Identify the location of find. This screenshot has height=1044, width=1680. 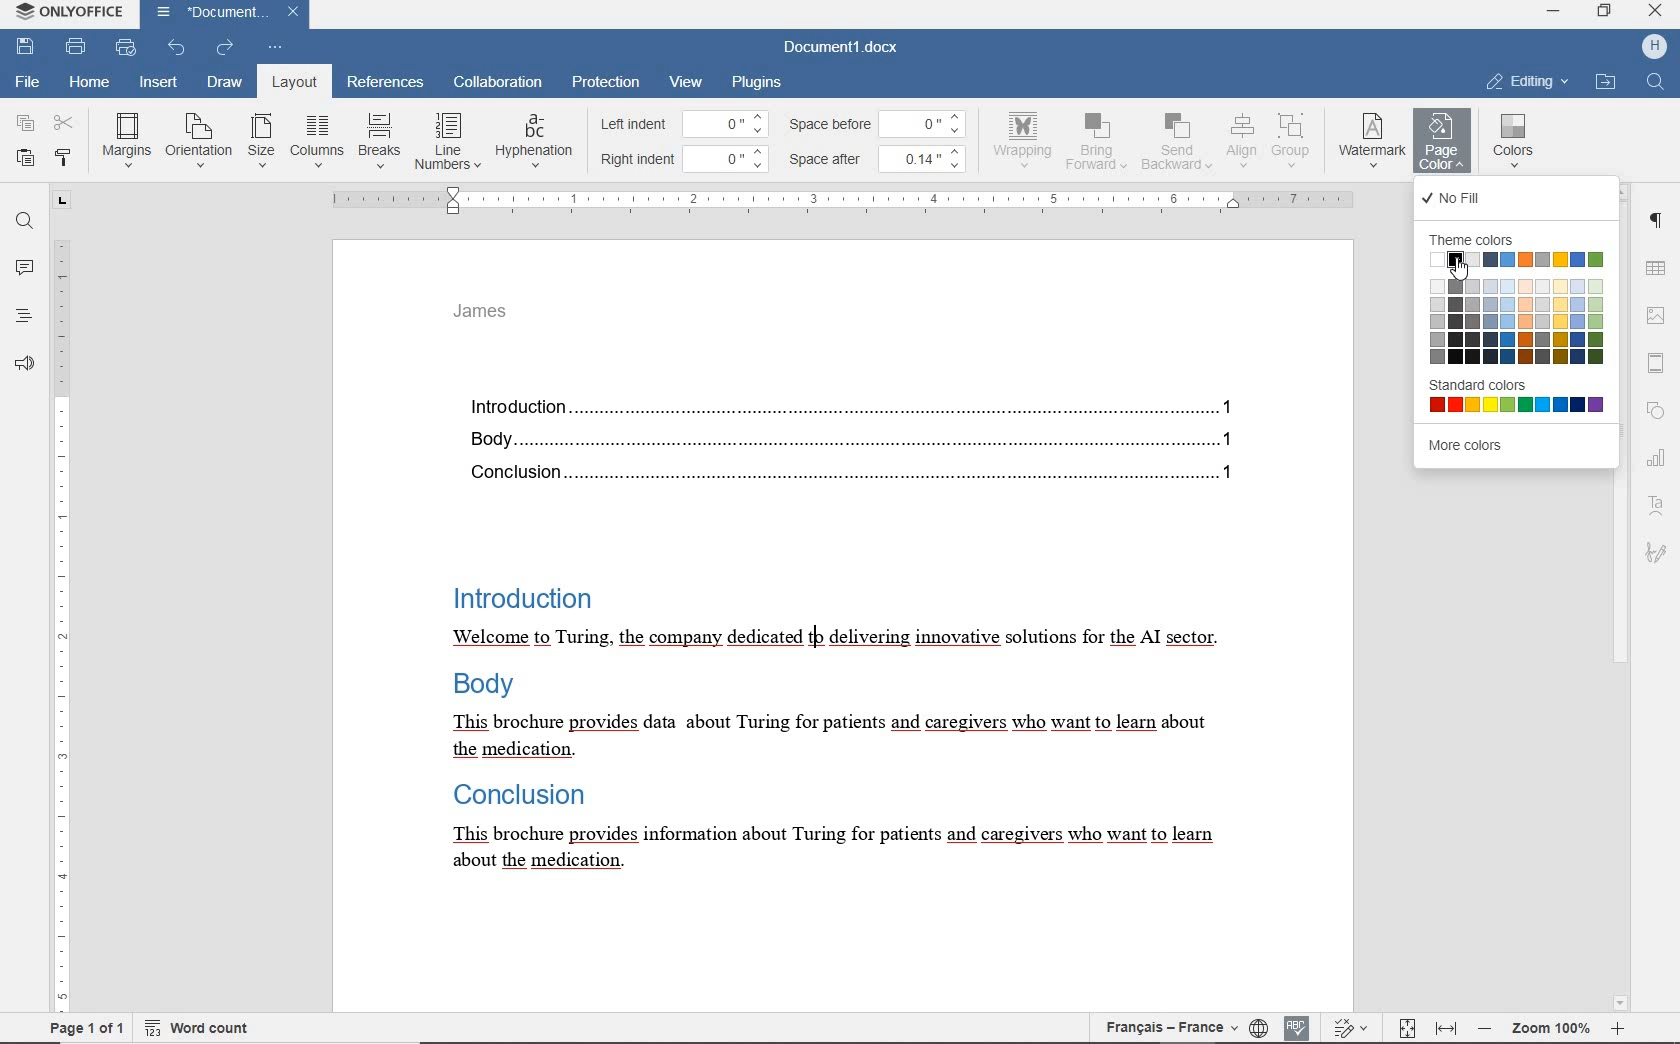
(24, 223).